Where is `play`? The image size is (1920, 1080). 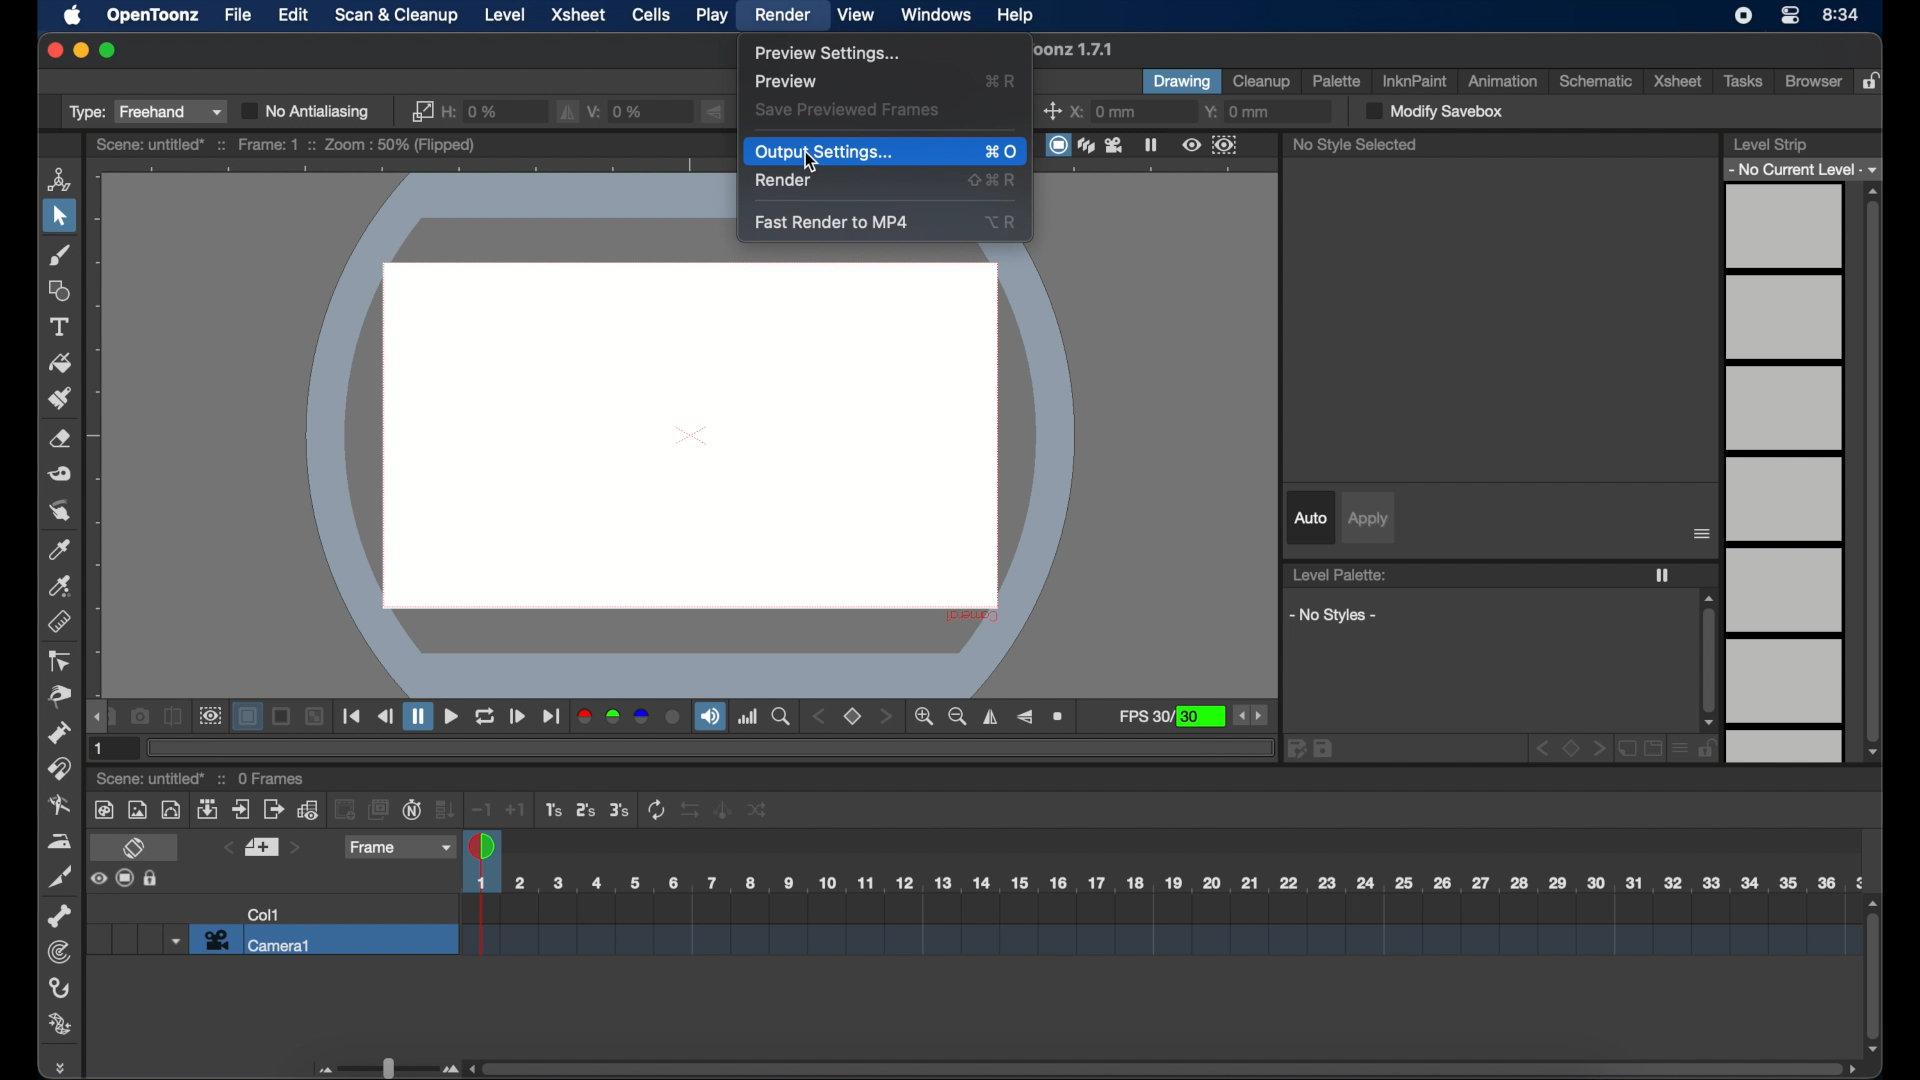 play is located at coordinates (713, 16).